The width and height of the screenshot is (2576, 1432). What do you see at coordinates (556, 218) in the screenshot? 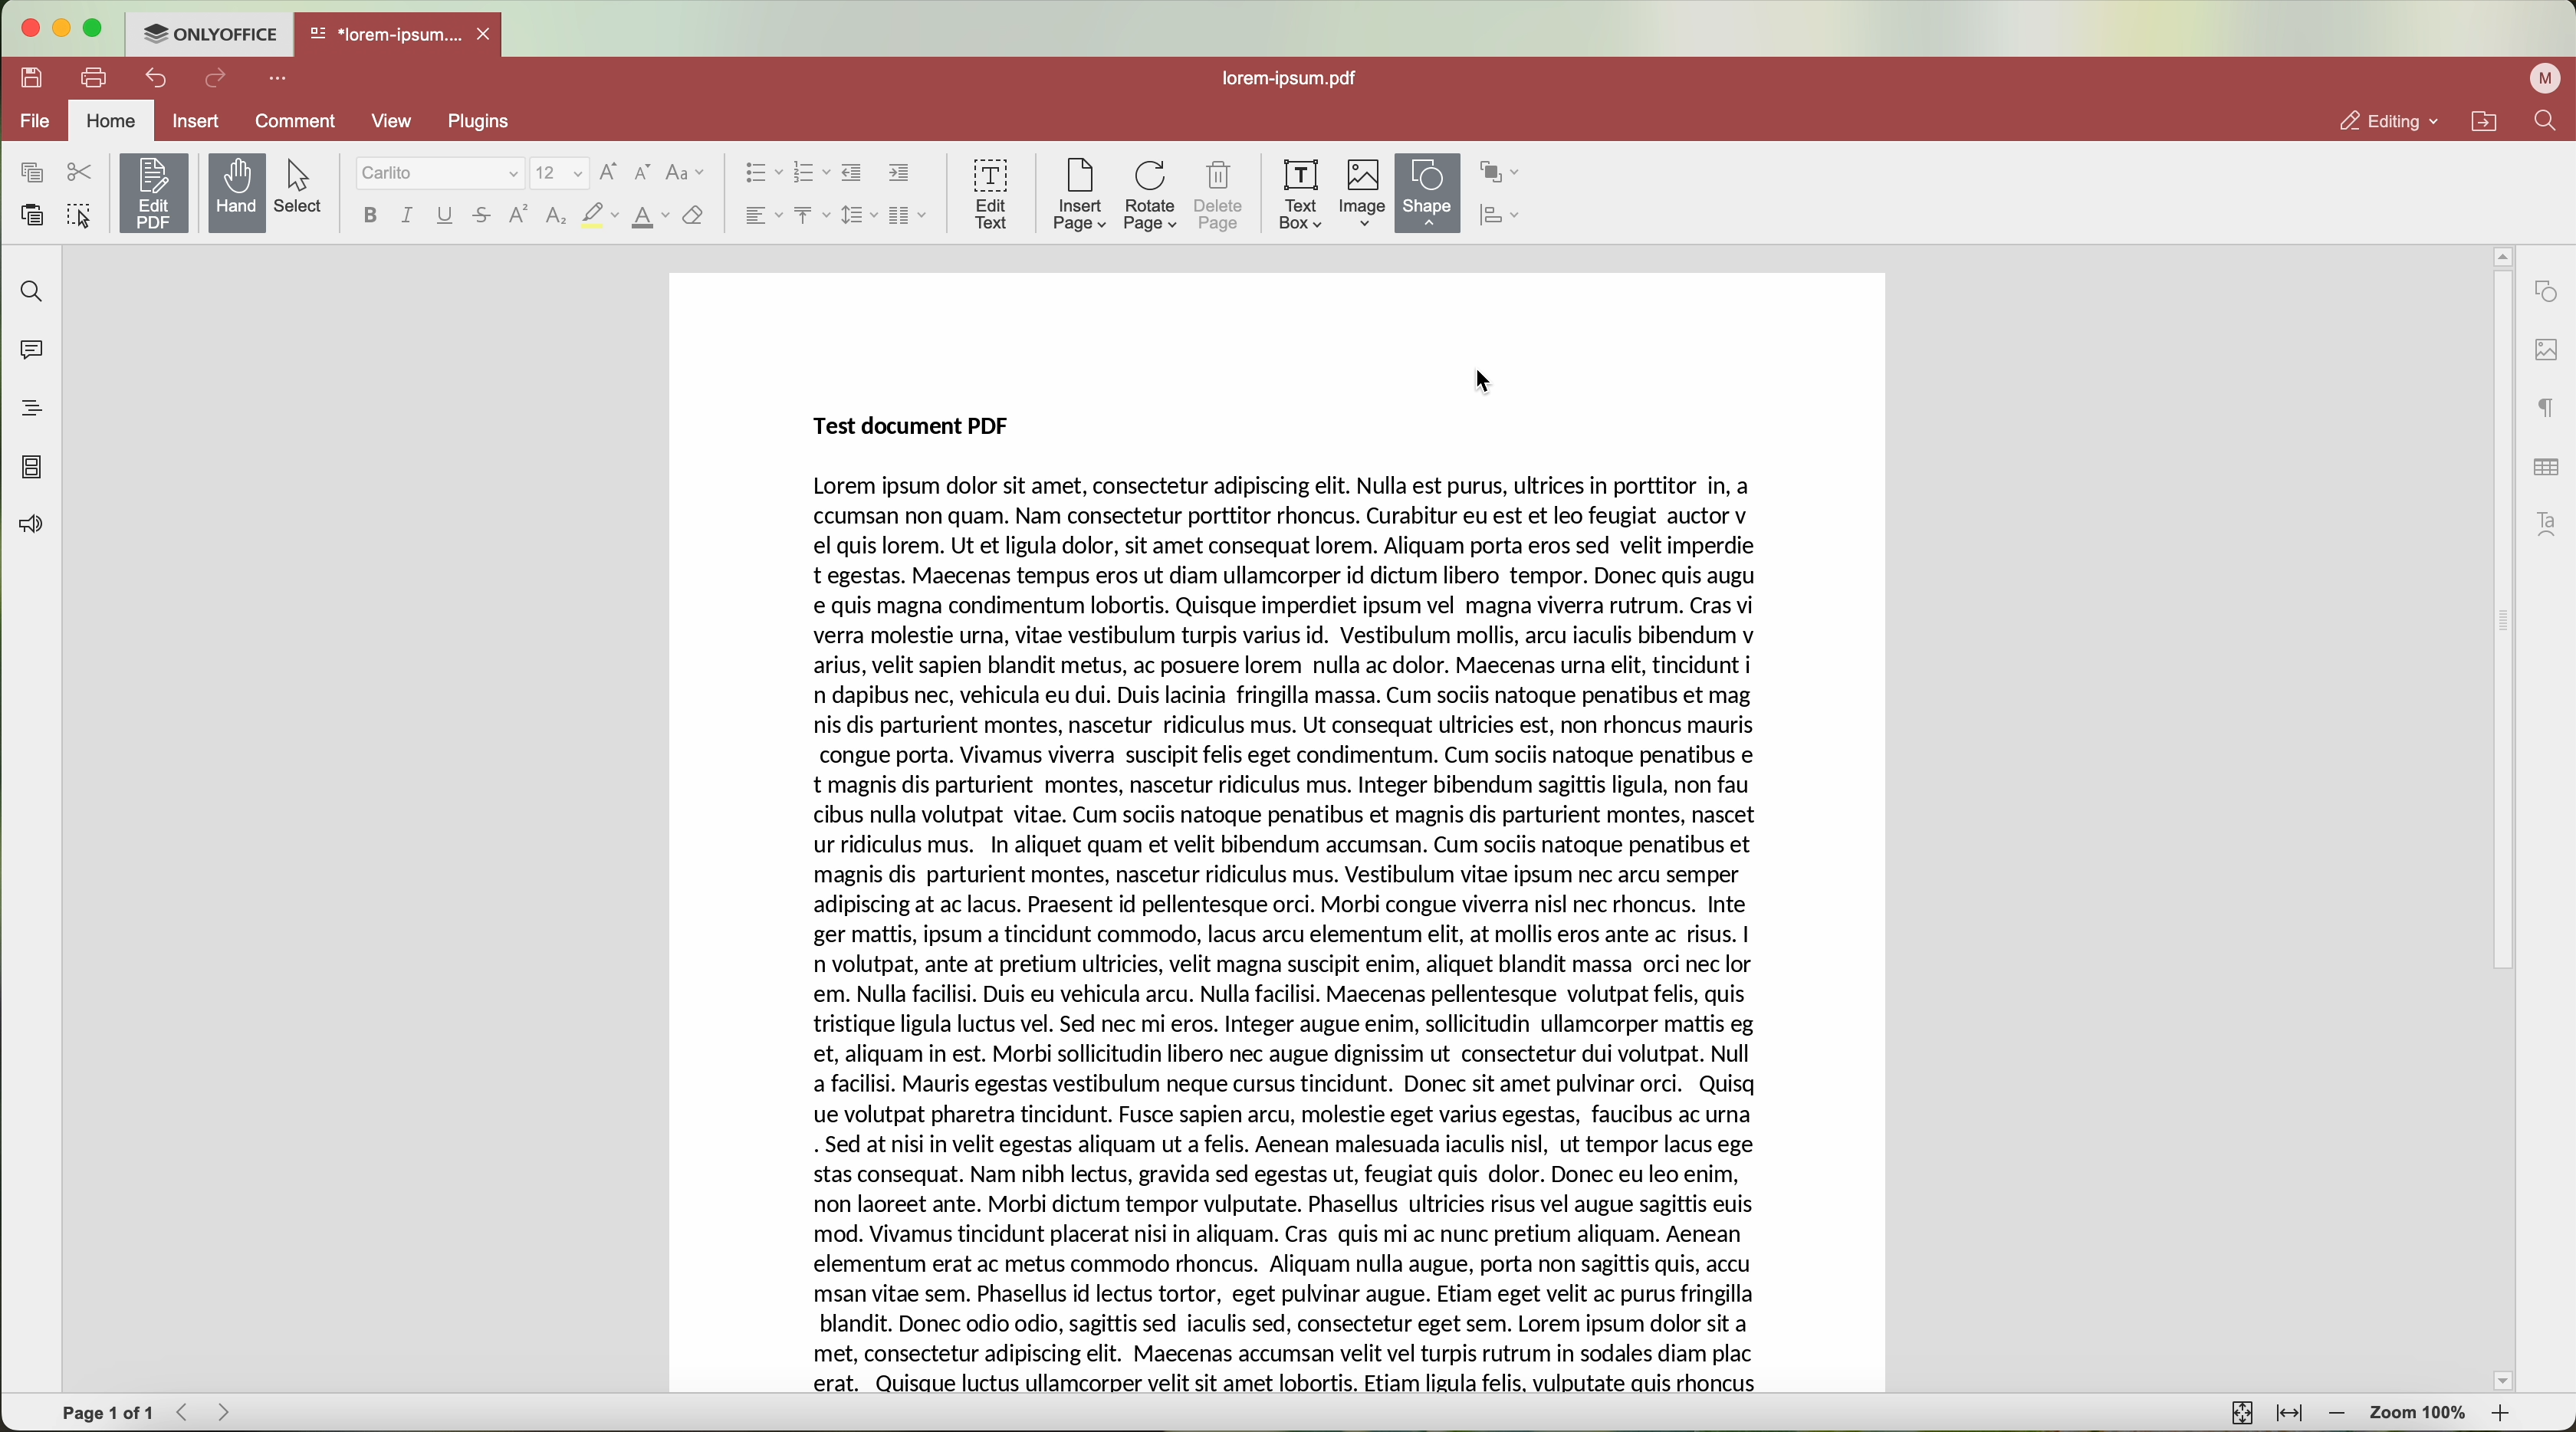
I see `subscript` at bounding box center [556, 218].